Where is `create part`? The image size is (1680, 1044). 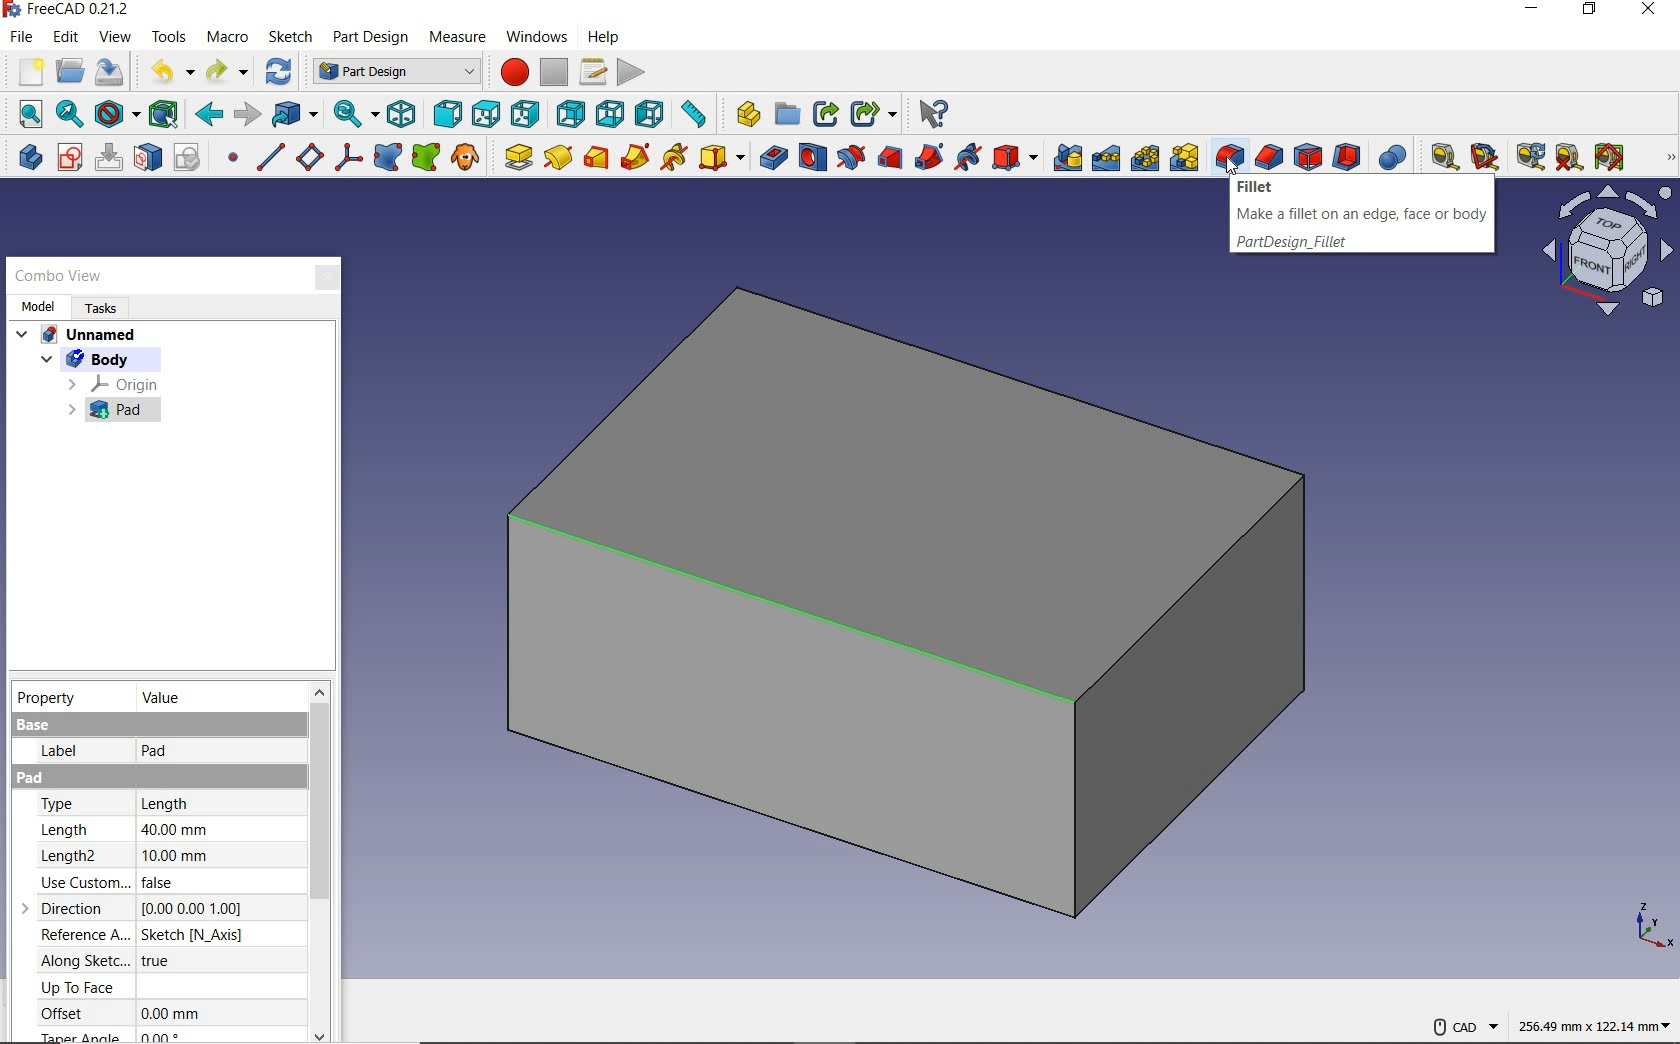 create part is located at coordinates (743, 113).